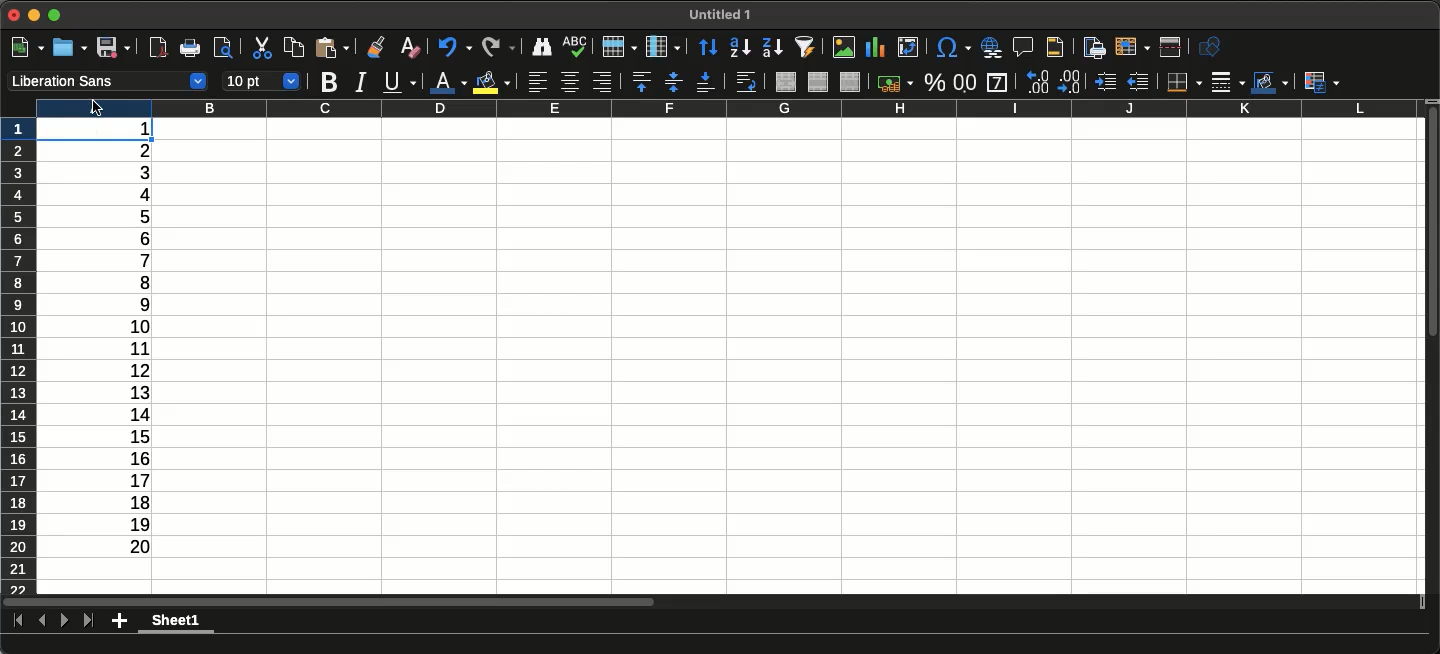  What do you see at coordinates (130, 283) in the screenshot?
I see `8` at bounding box center [130, 283].